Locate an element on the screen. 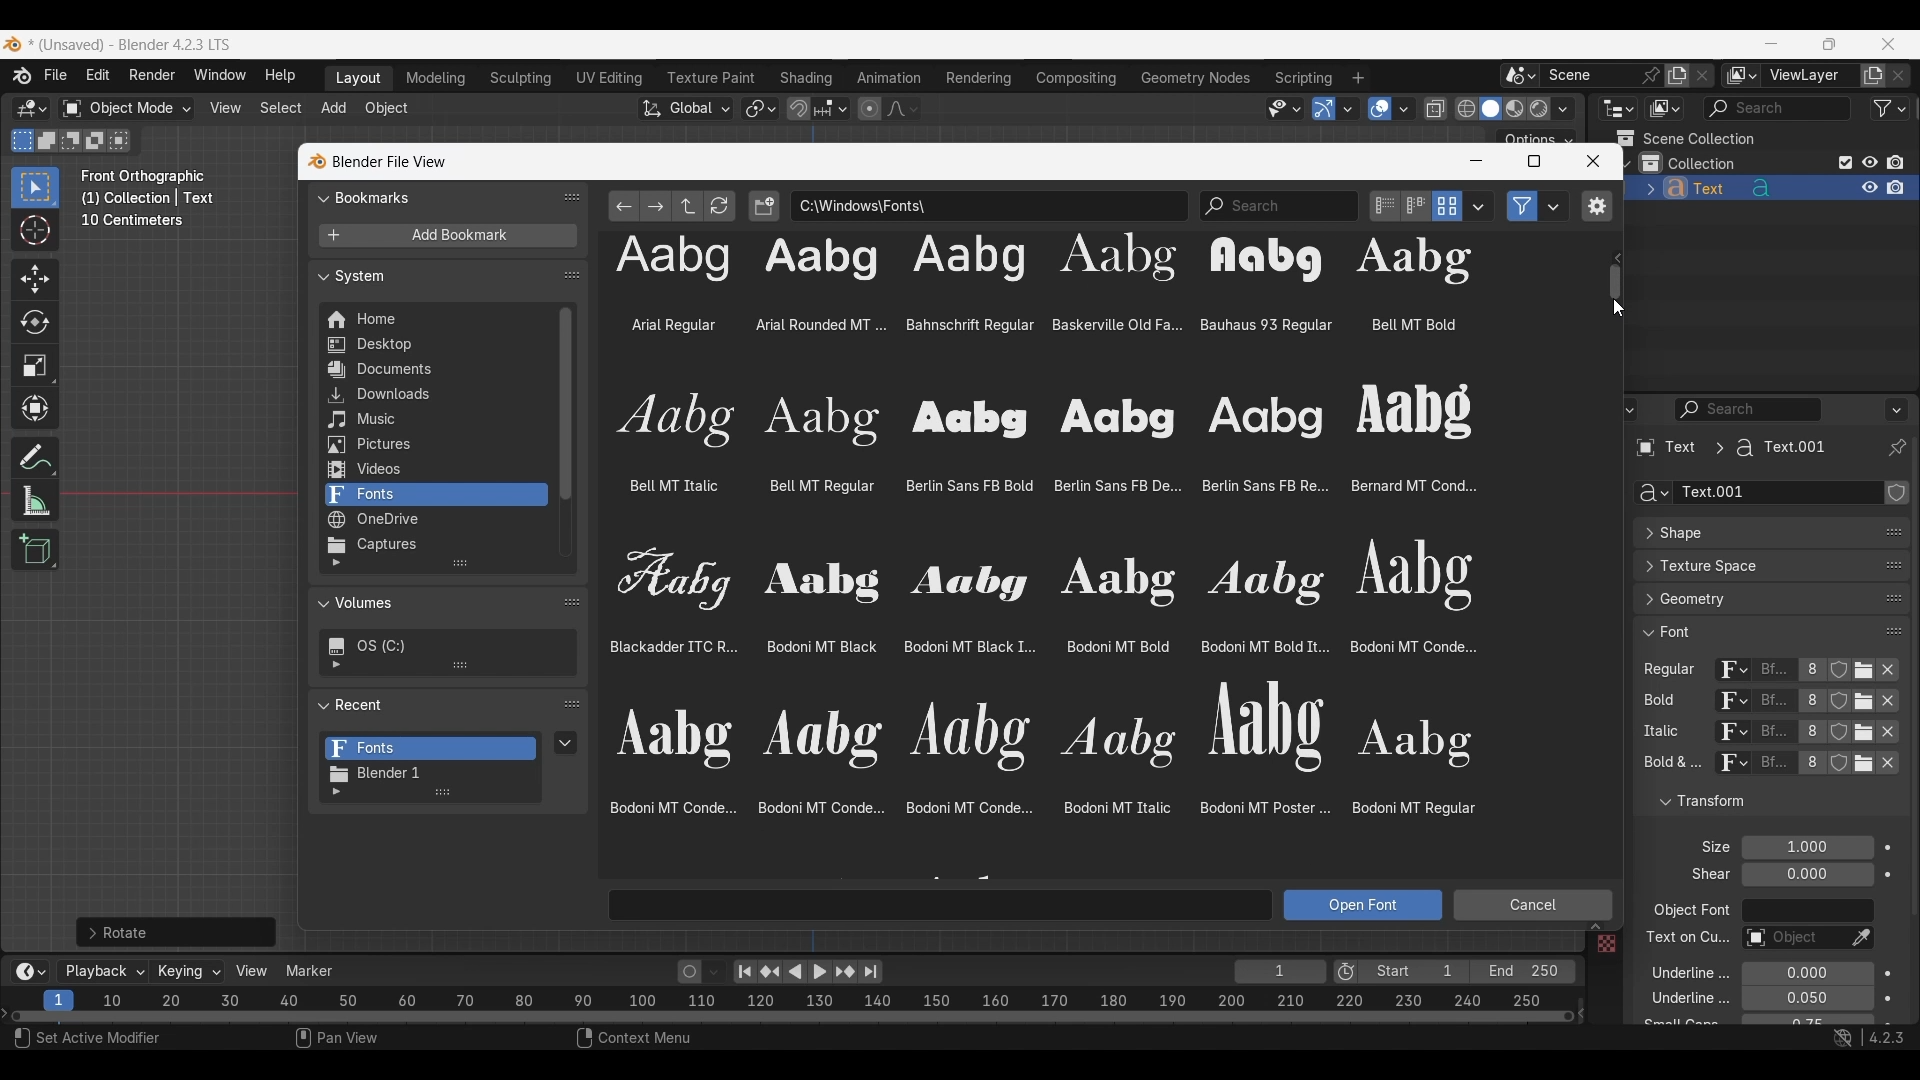  Name view layer is located at coordinates (1810, 76).